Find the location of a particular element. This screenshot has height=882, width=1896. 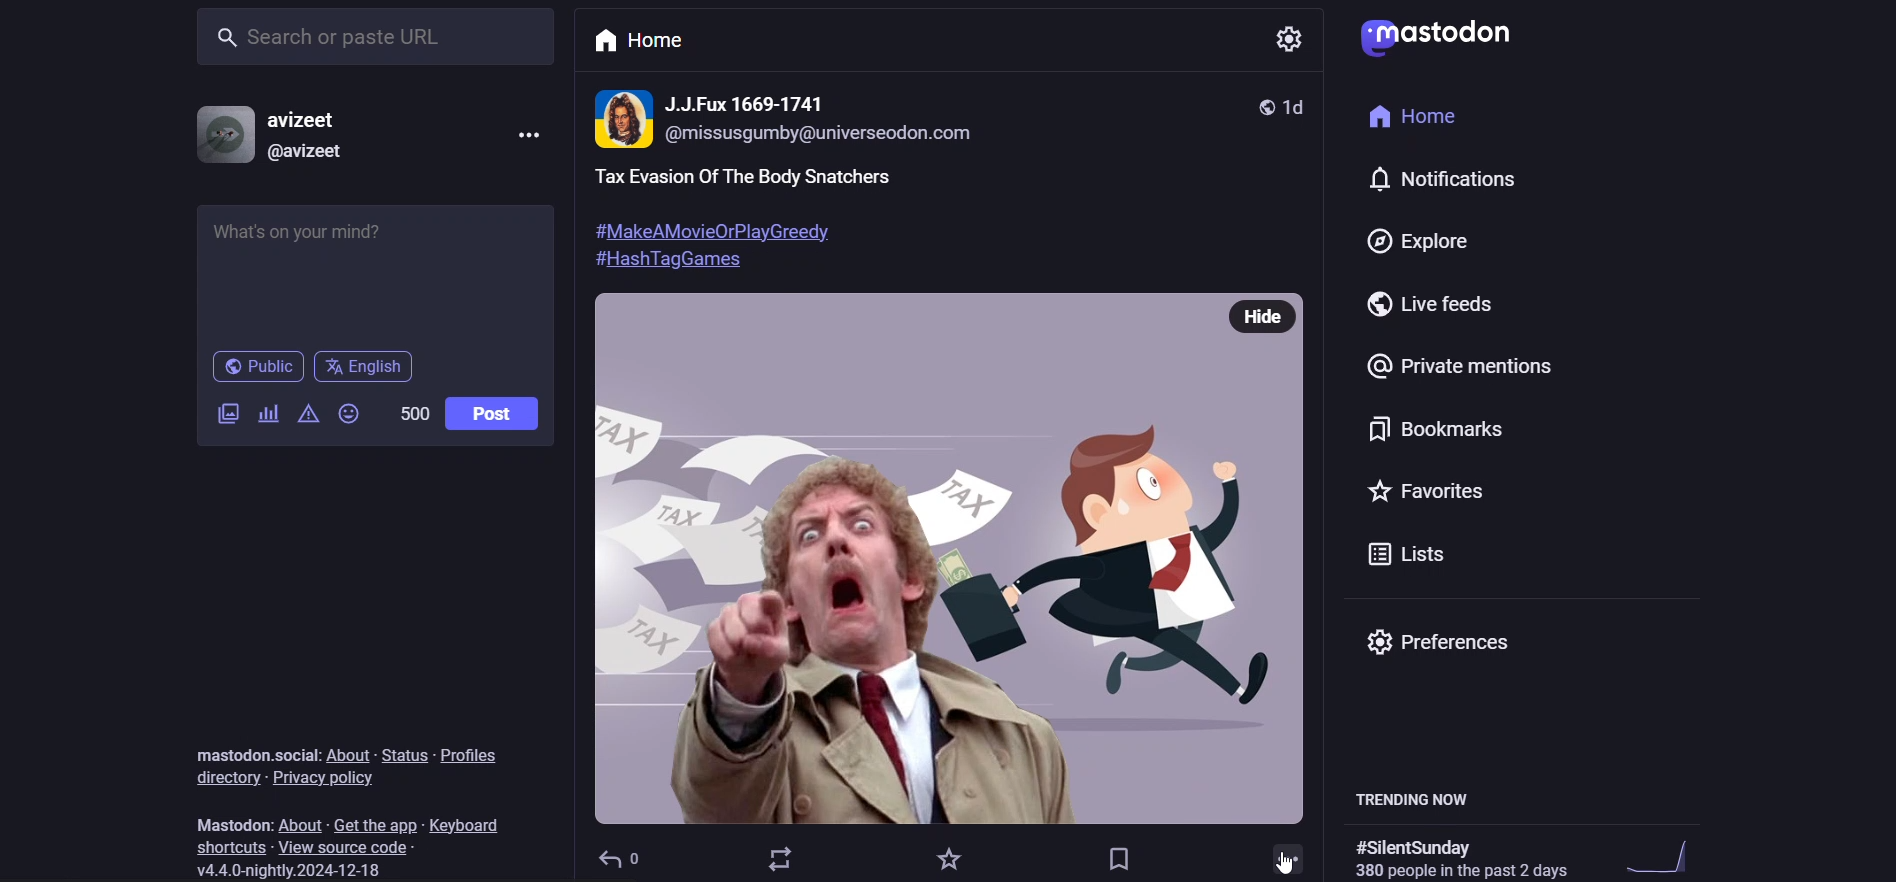

bookmark is located at coordinates (1446, 428).